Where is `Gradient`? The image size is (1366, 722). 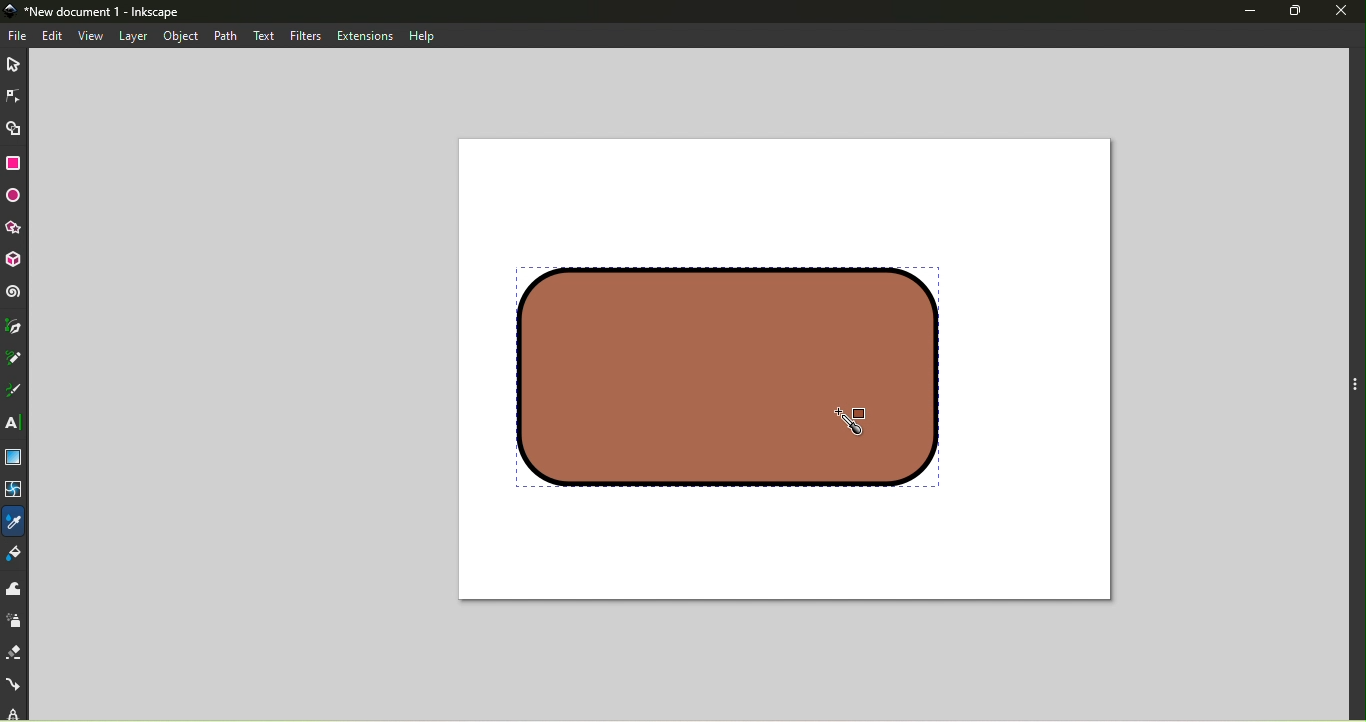
Gradient is located at coordinates (13, 458).